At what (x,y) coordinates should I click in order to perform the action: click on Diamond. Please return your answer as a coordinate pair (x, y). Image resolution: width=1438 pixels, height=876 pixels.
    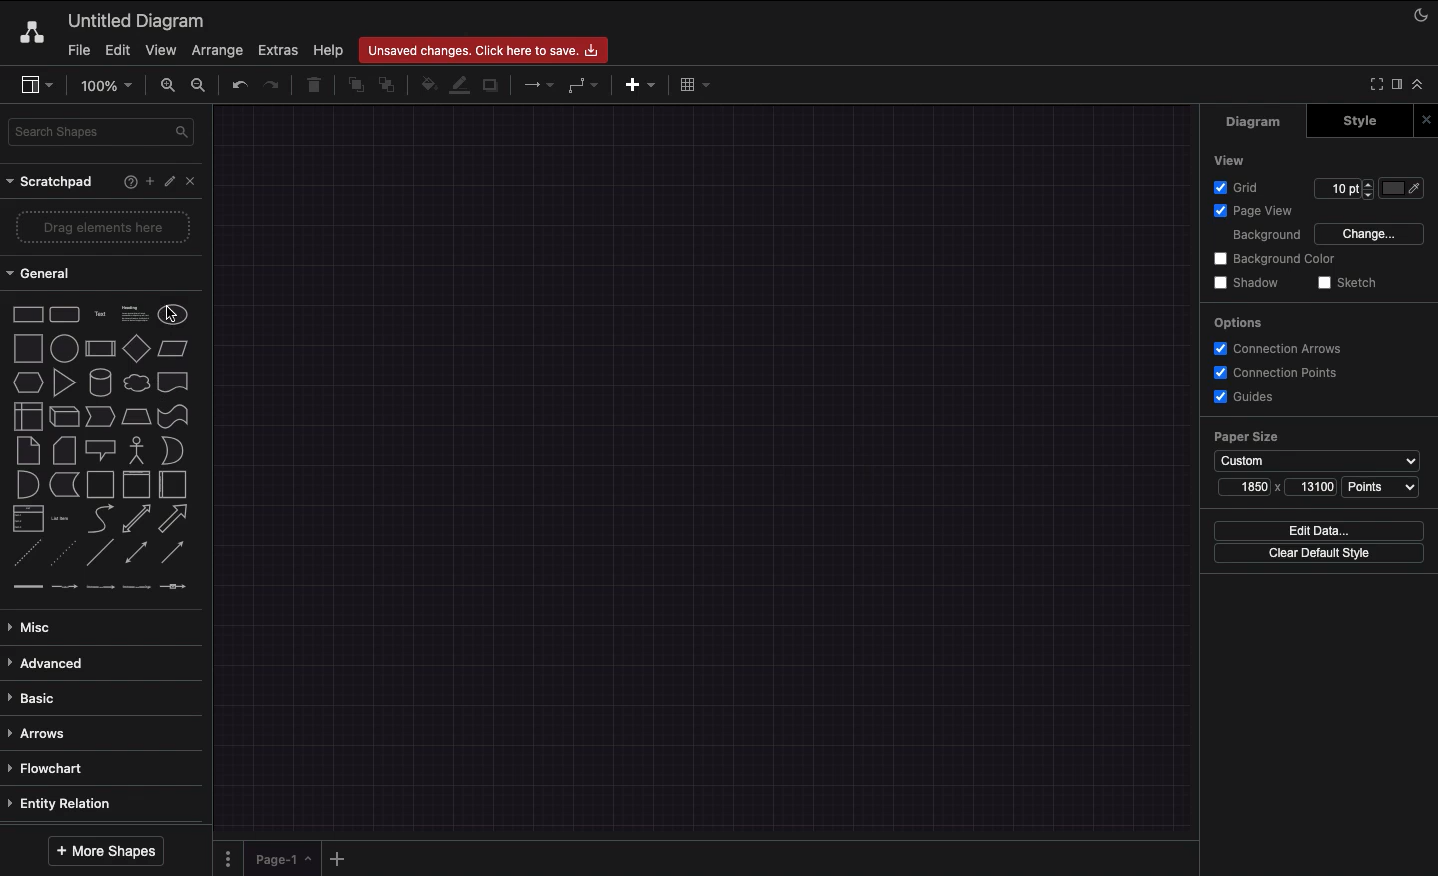
    Looking at the image, I should click on (136, 349).